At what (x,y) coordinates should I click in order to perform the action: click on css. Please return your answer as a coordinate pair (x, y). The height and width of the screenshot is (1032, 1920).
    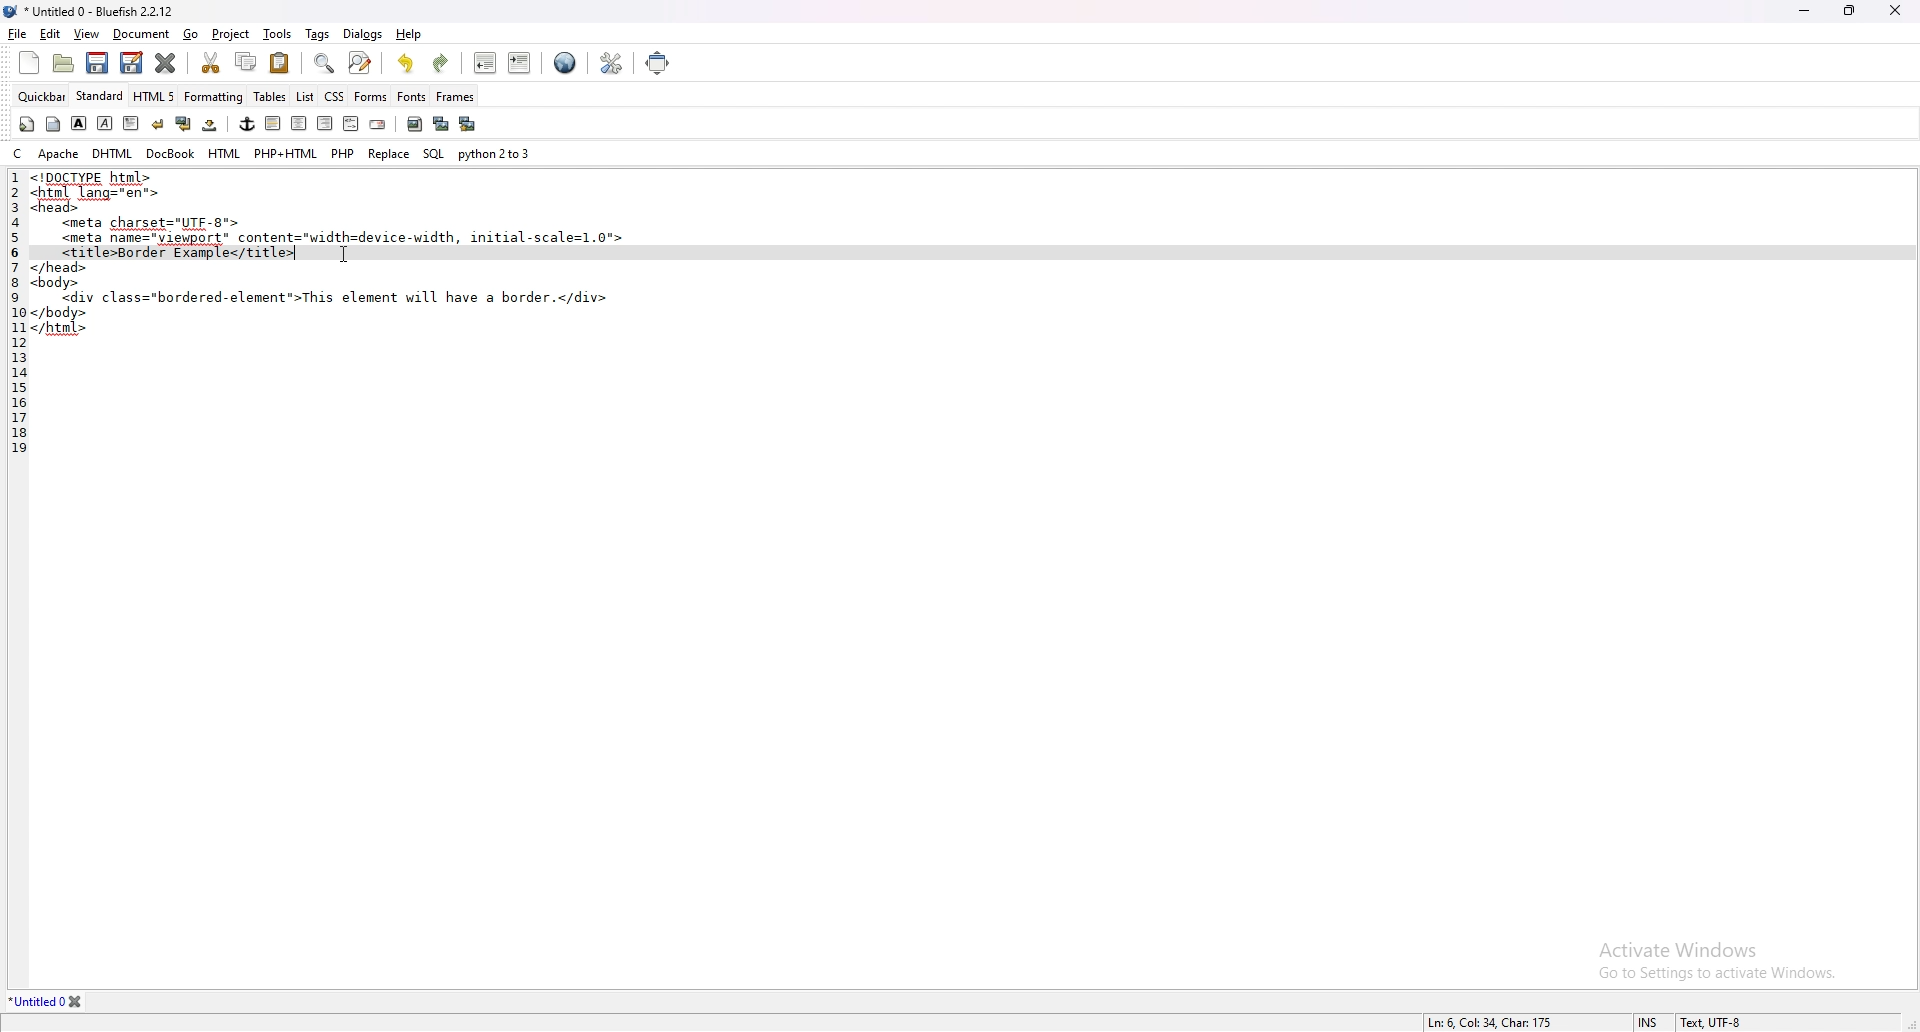
    Looking at the image, I should click on (335, 96).